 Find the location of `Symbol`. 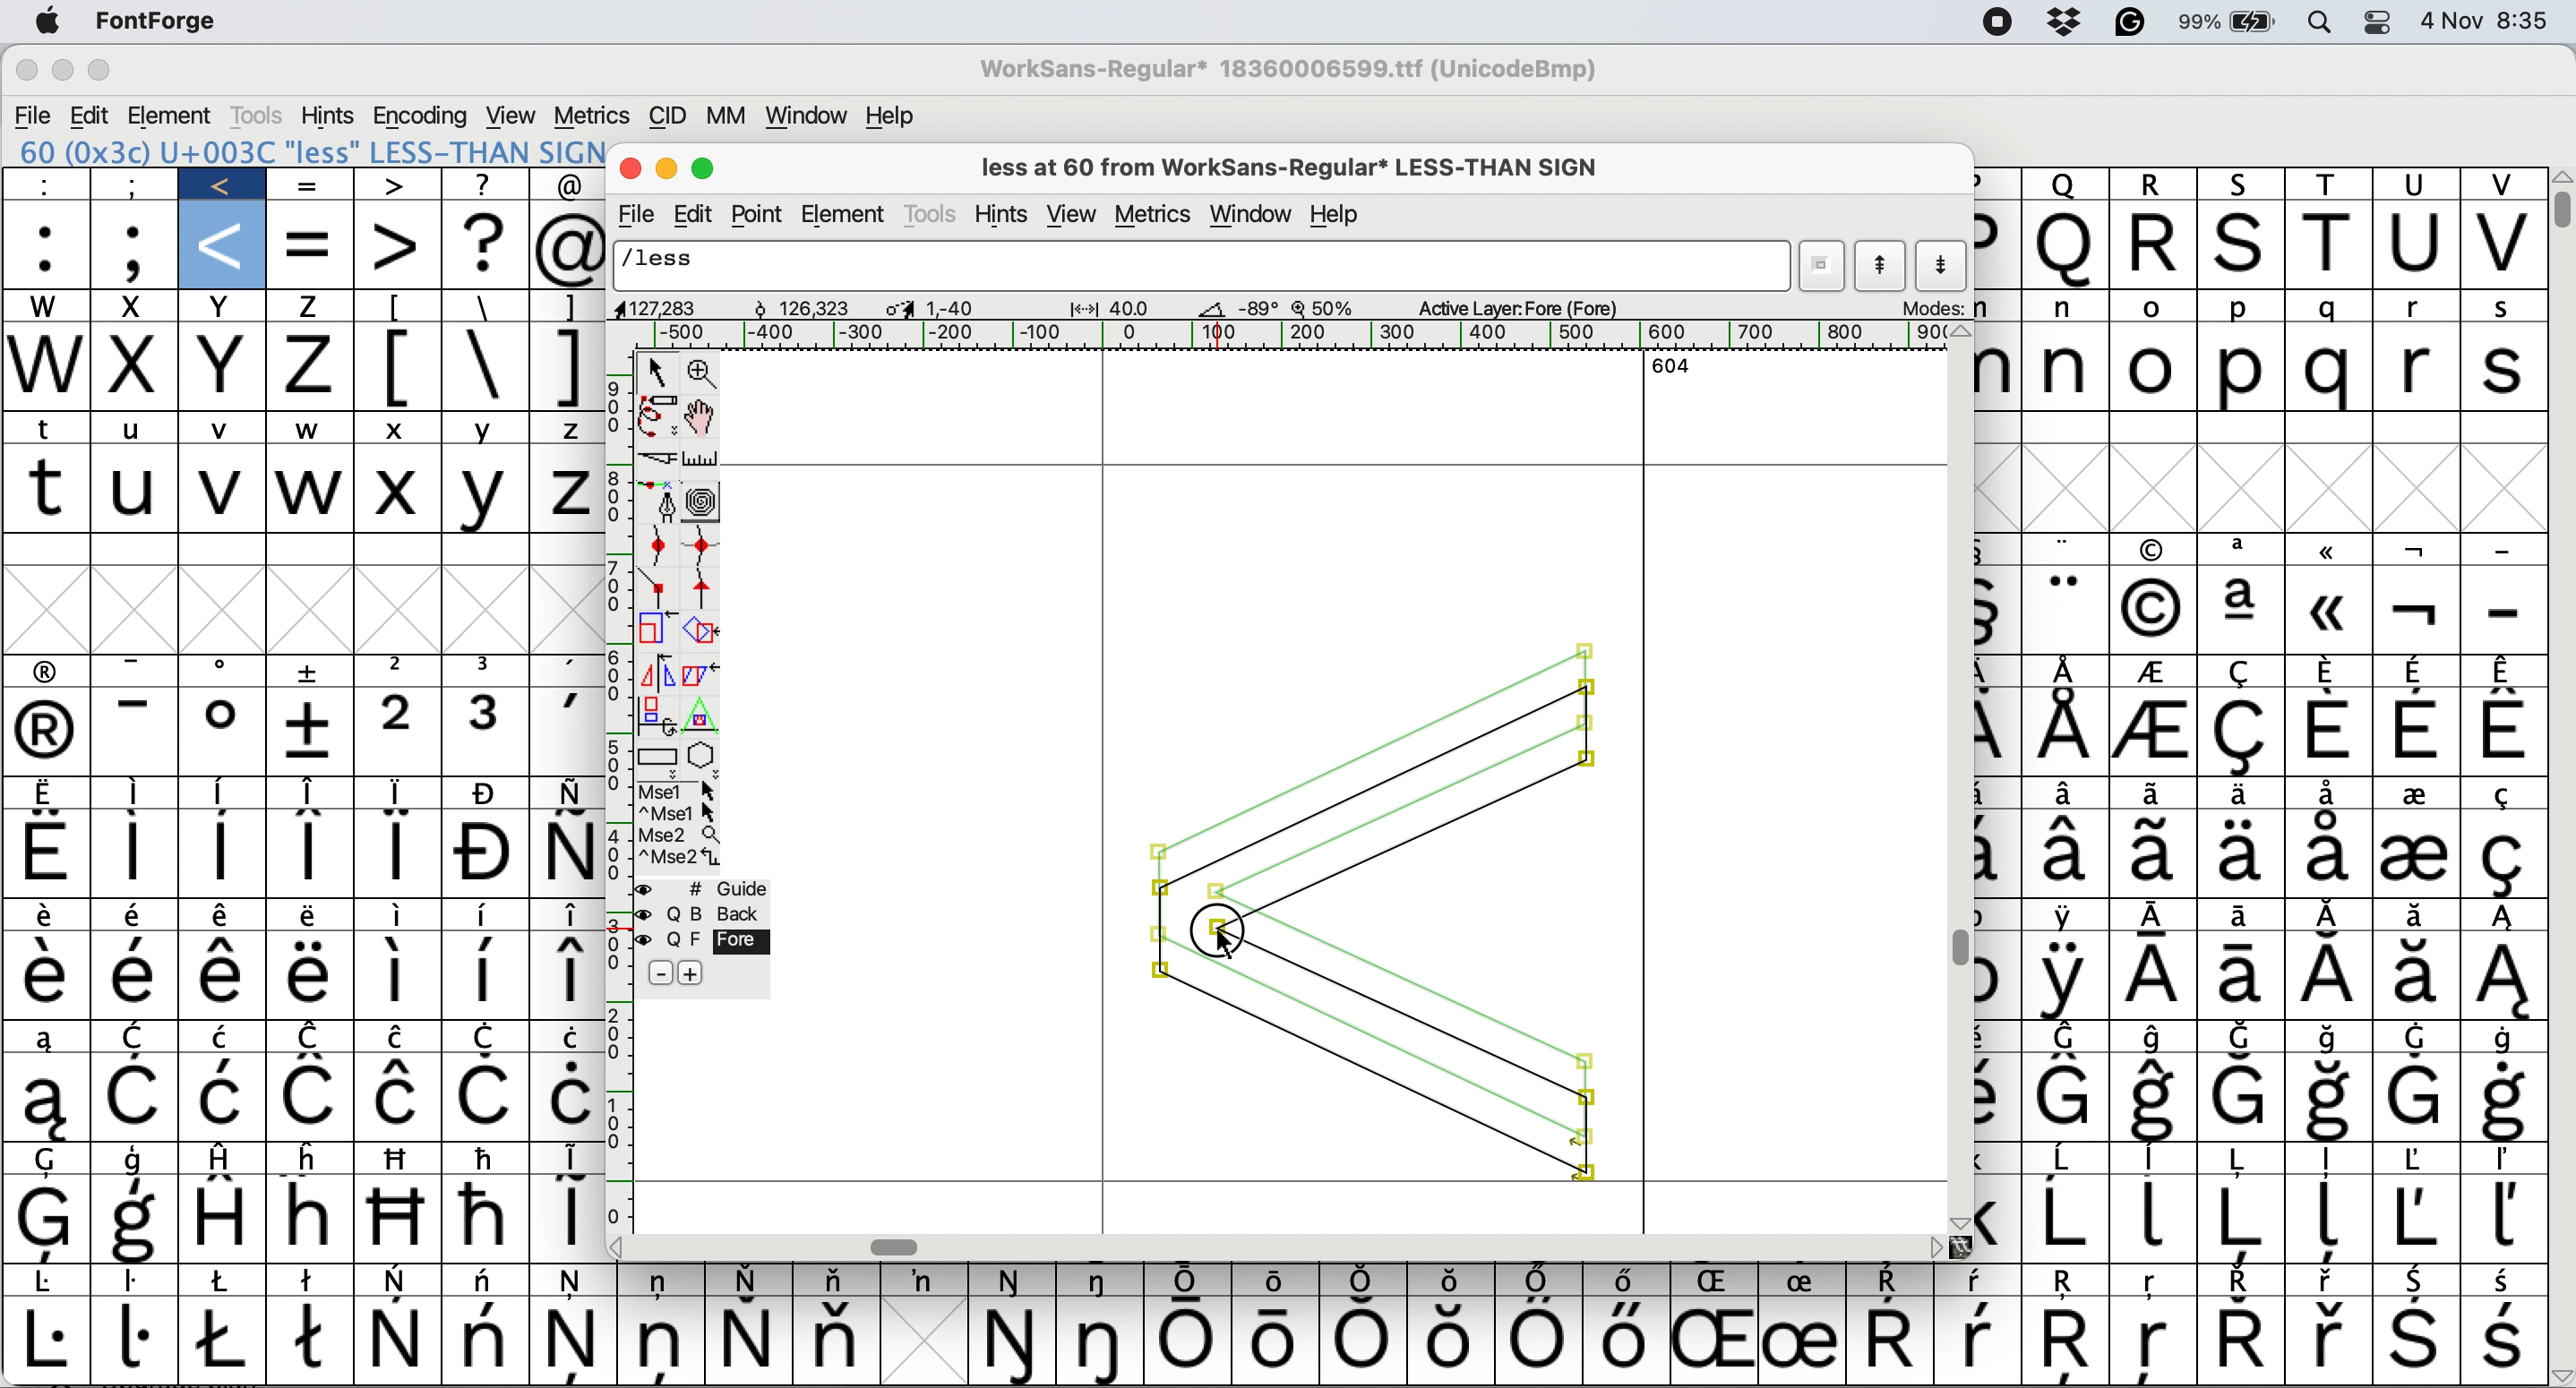

Symbol is located at coordinates (1277, 1342).